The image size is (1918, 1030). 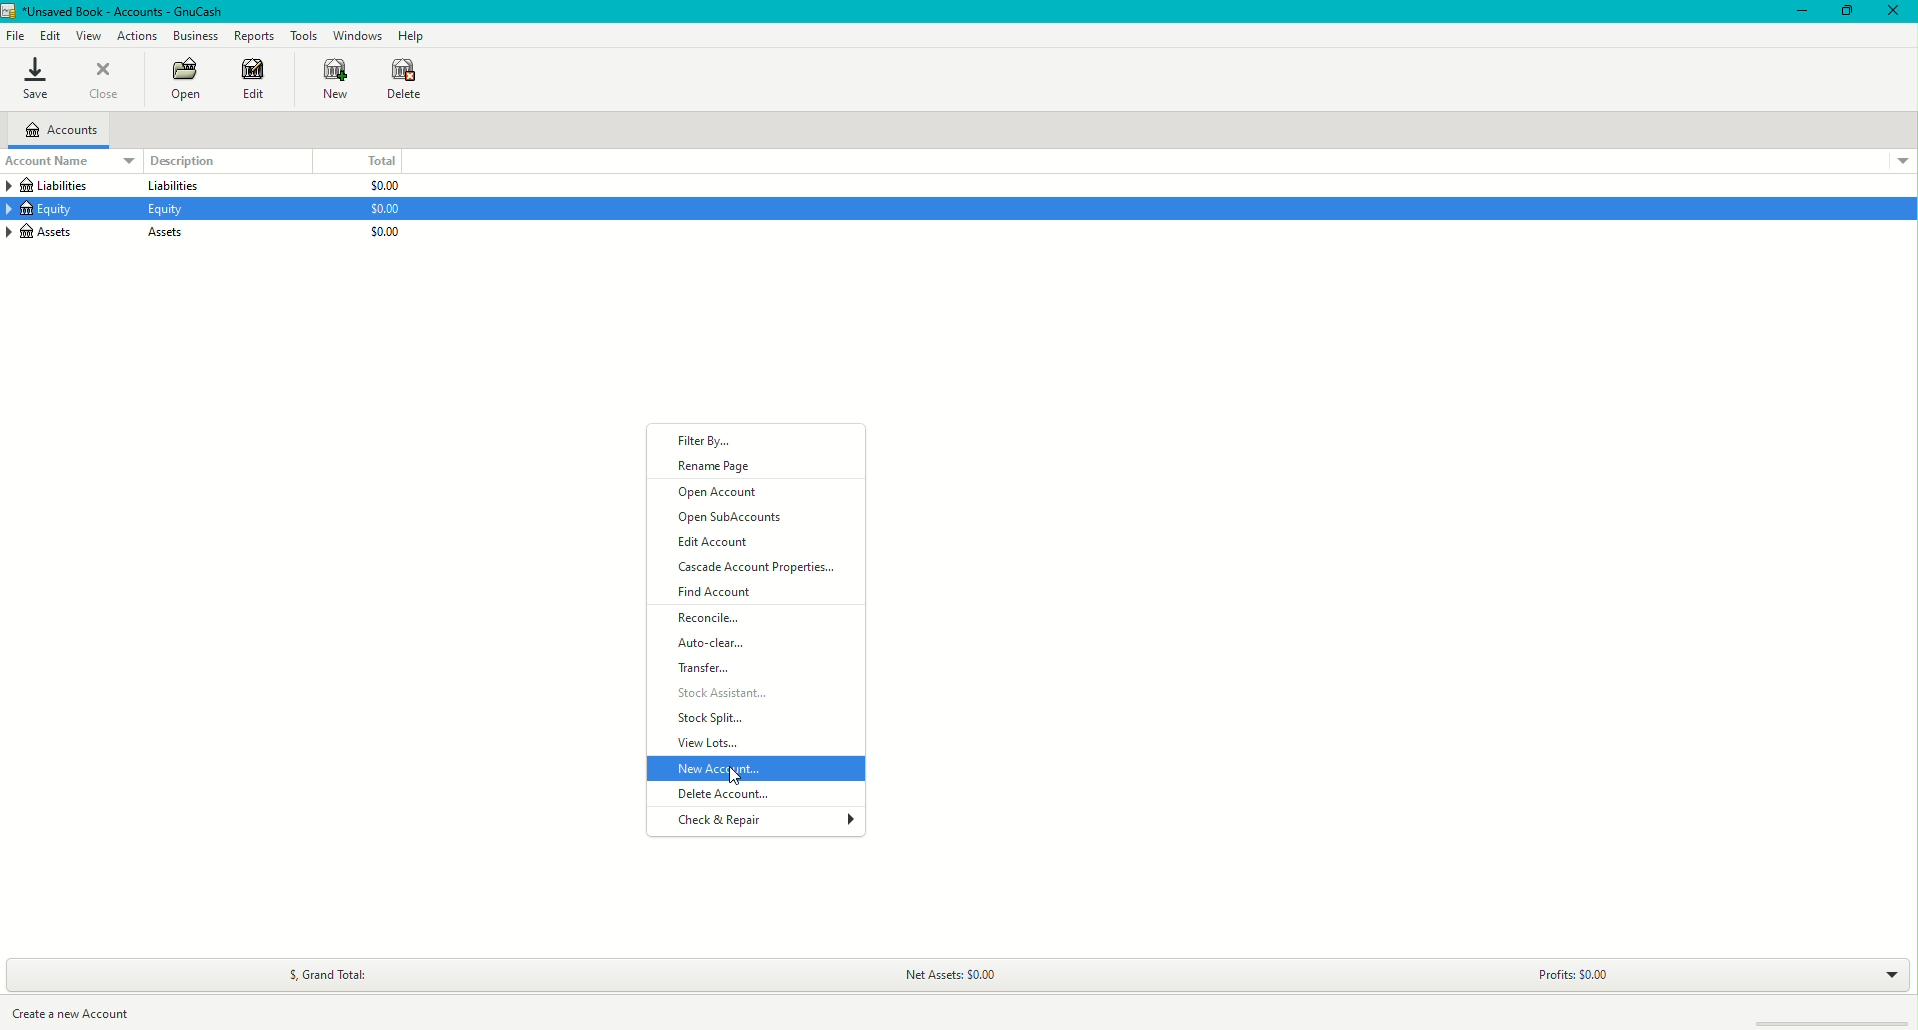 I want to click on Rename Page, so click(x=760, y=466).